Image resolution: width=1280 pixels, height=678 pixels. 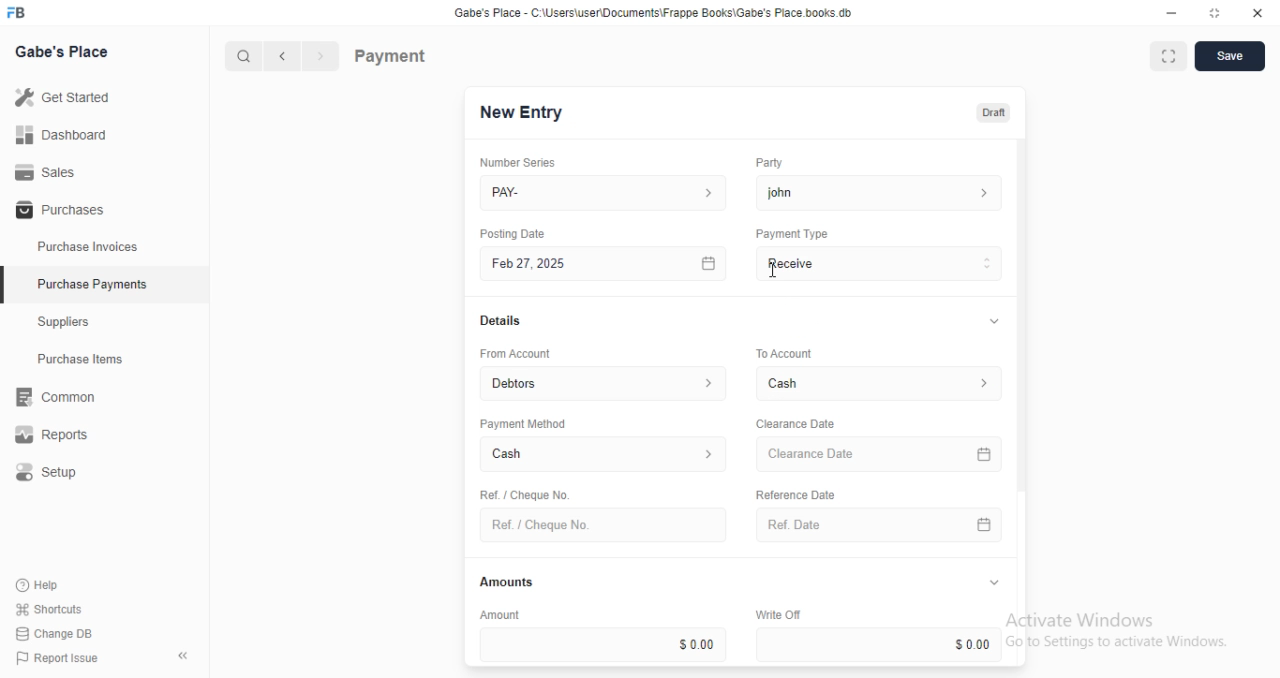 I want to click on Write Off, so click(x=776, y=614).